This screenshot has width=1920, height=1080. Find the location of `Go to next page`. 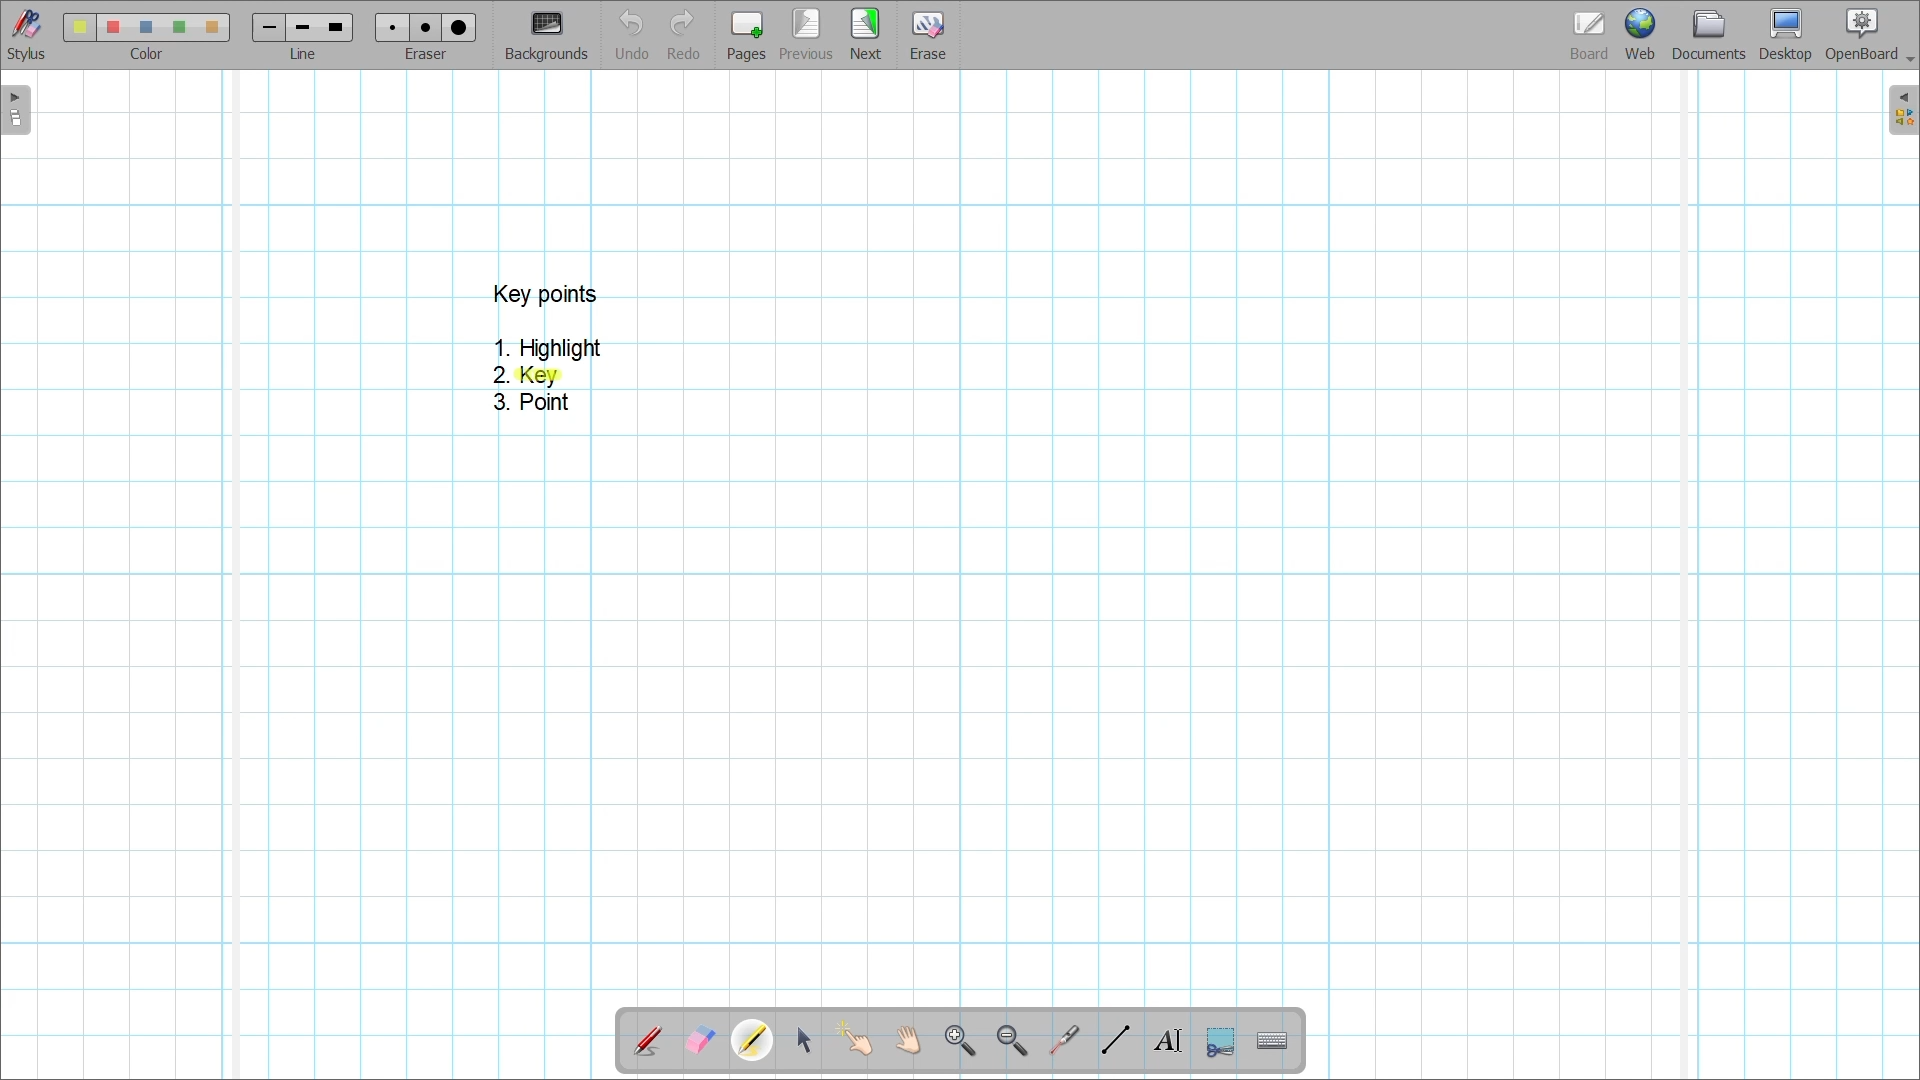

Go to next page is located at coordinates (865, 34).